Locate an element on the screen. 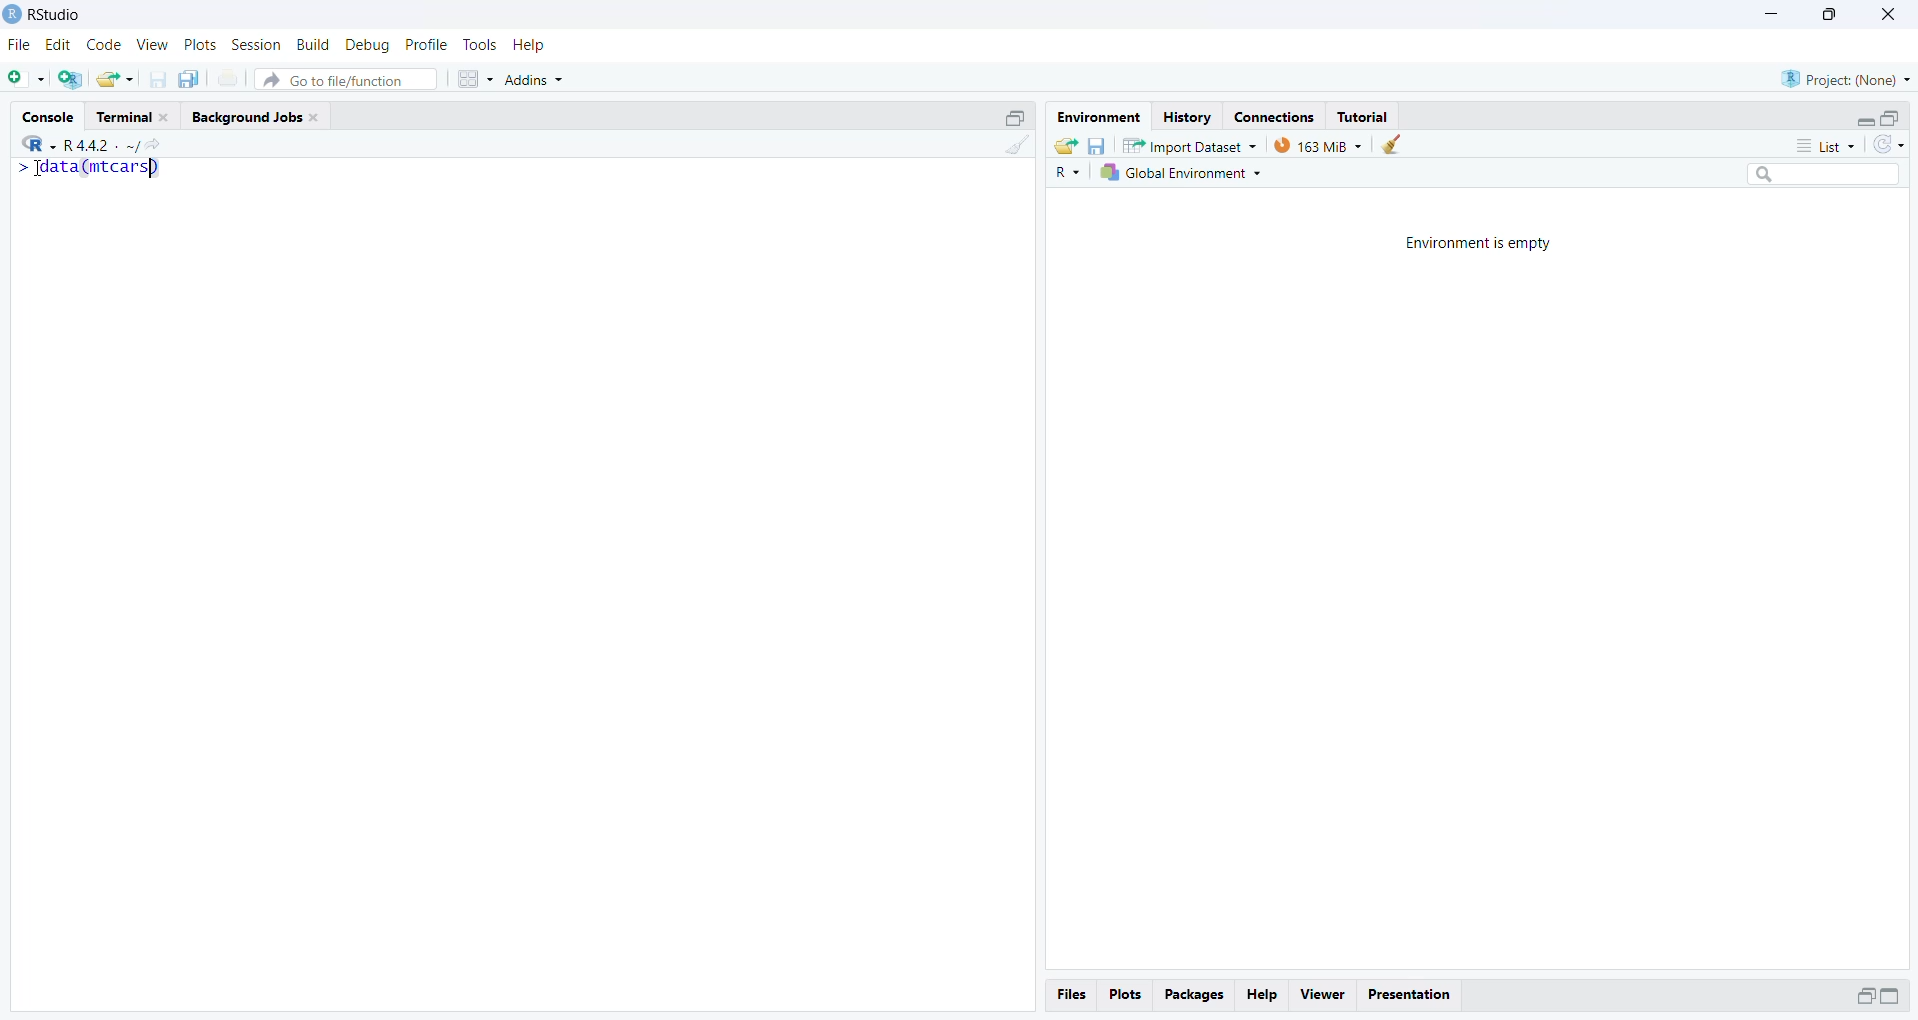 This screenshot has height=1020, width=1918. file is located at coordinates (21, 45).